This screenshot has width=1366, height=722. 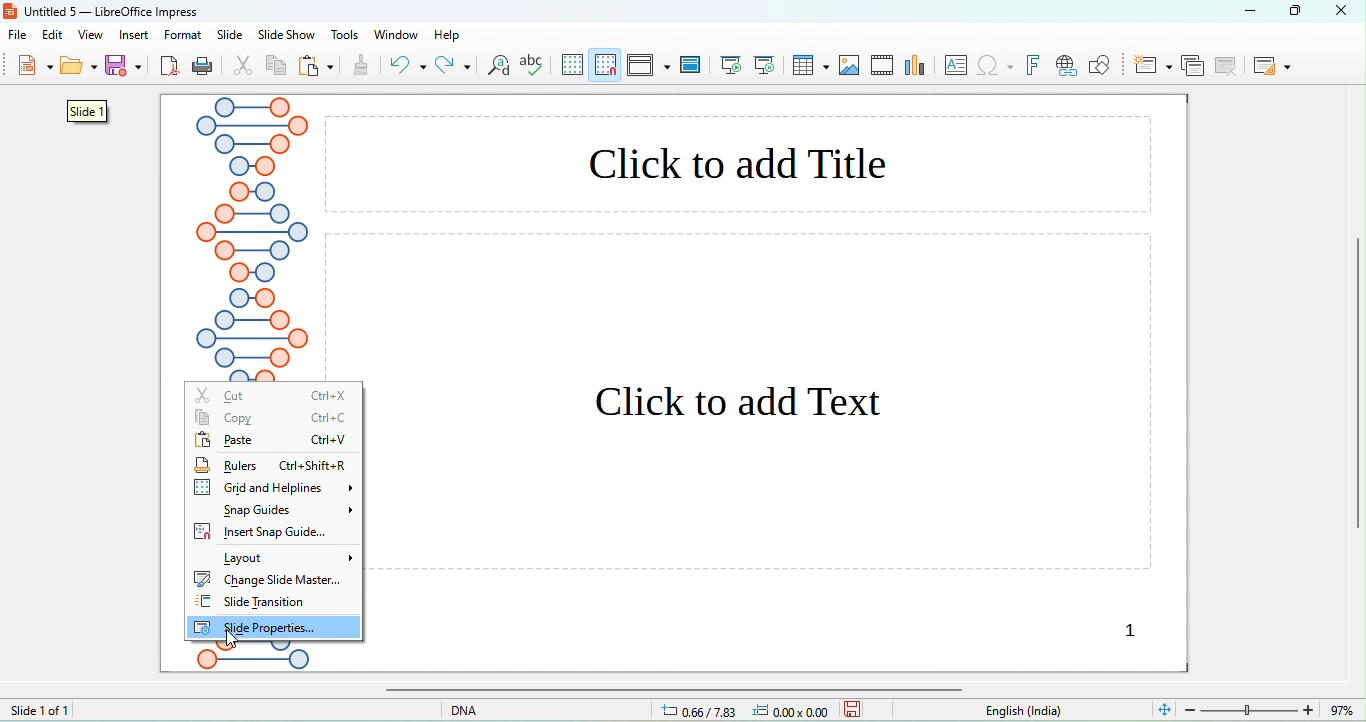 I want to click on slide layout, so click(x=1271, y=65).